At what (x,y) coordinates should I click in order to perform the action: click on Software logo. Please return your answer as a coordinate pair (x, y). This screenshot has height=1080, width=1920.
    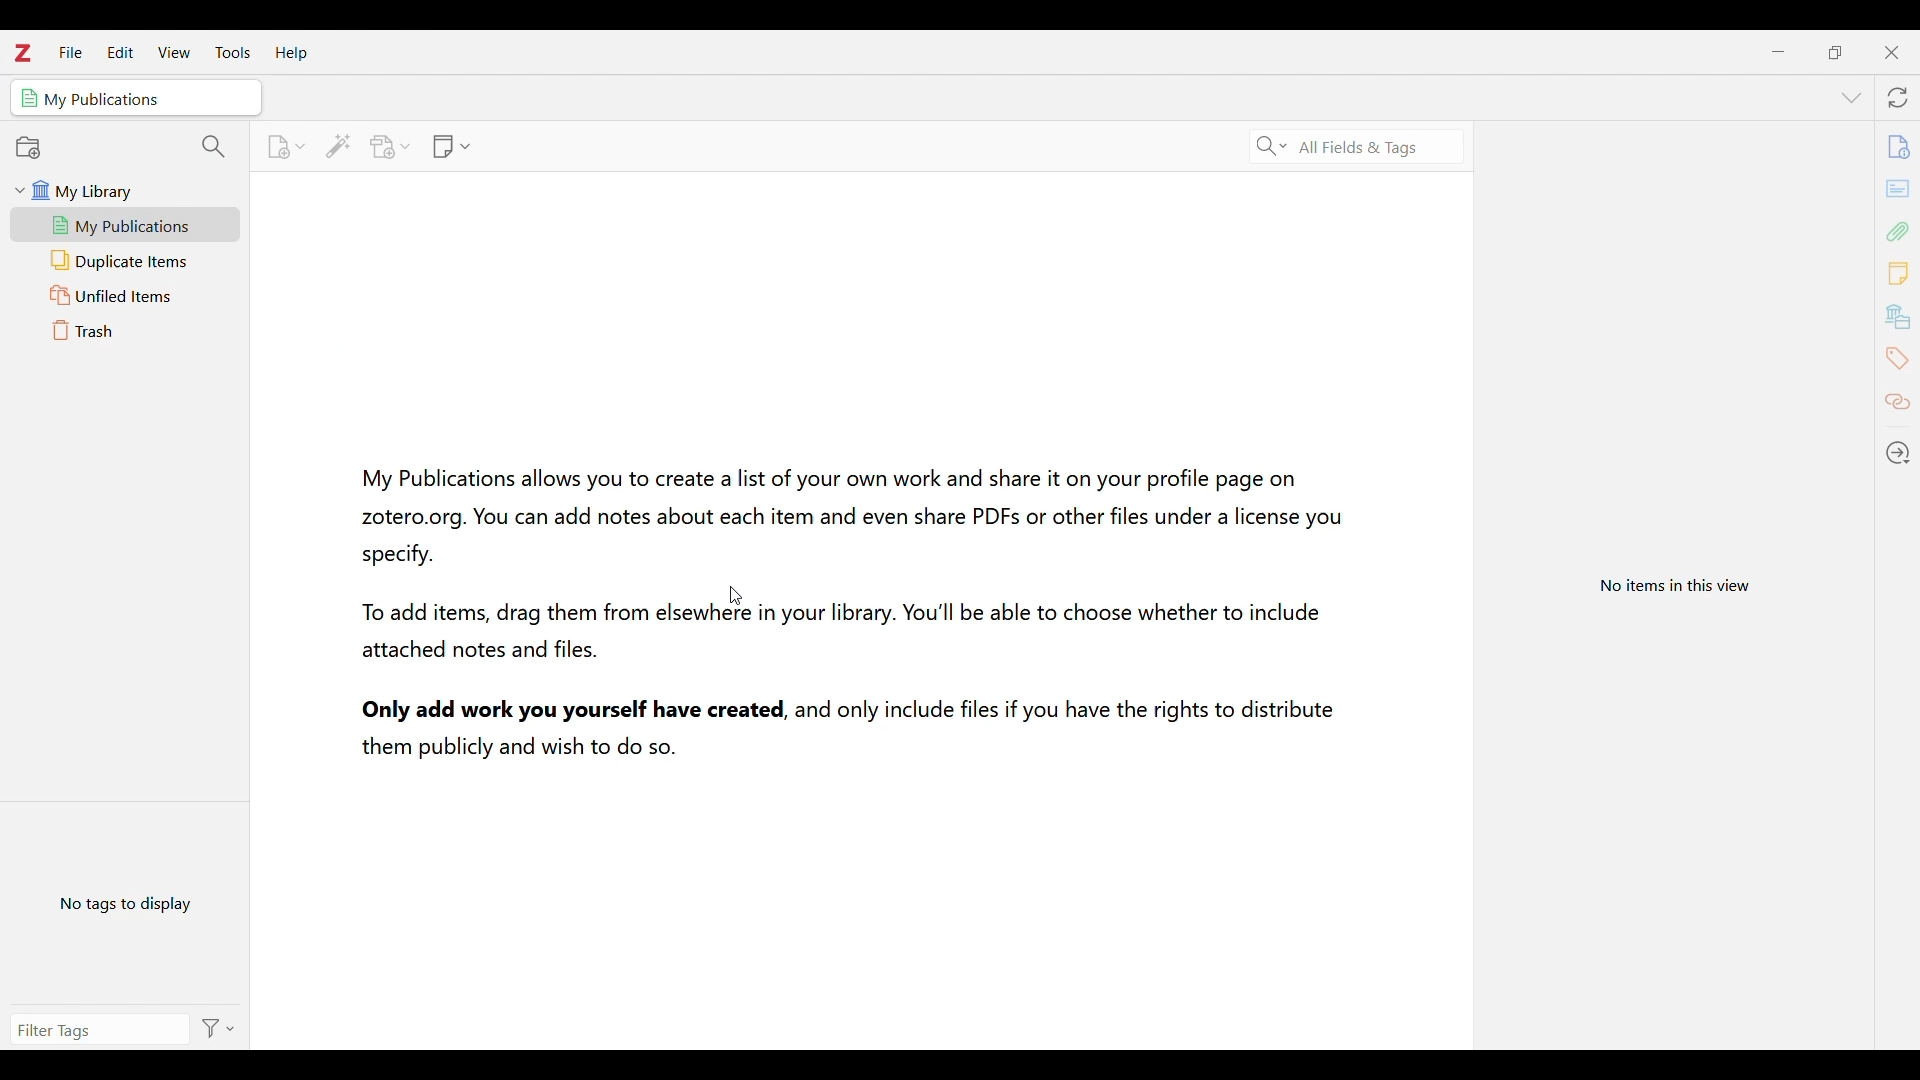
    Looking at the image, I should click on (23, 53).